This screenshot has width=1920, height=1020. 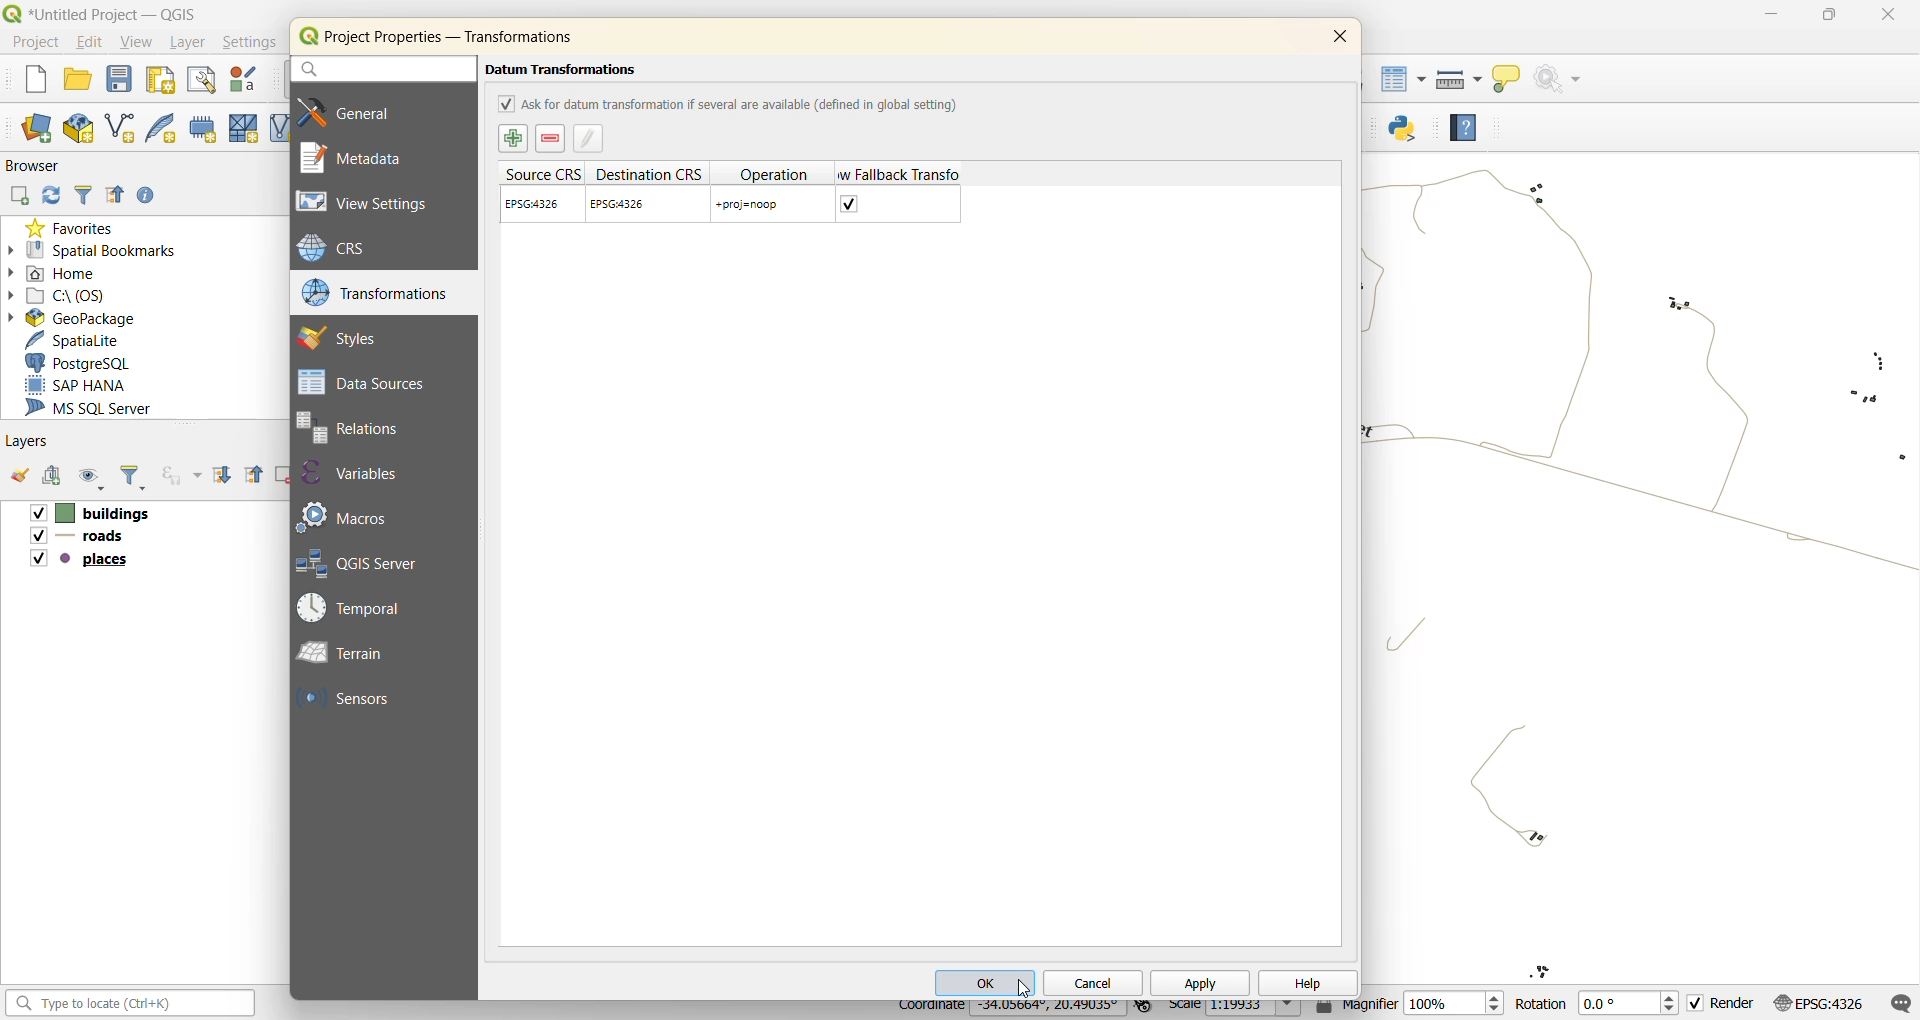 I want to click on cancel, so click(x=1092, y=984).